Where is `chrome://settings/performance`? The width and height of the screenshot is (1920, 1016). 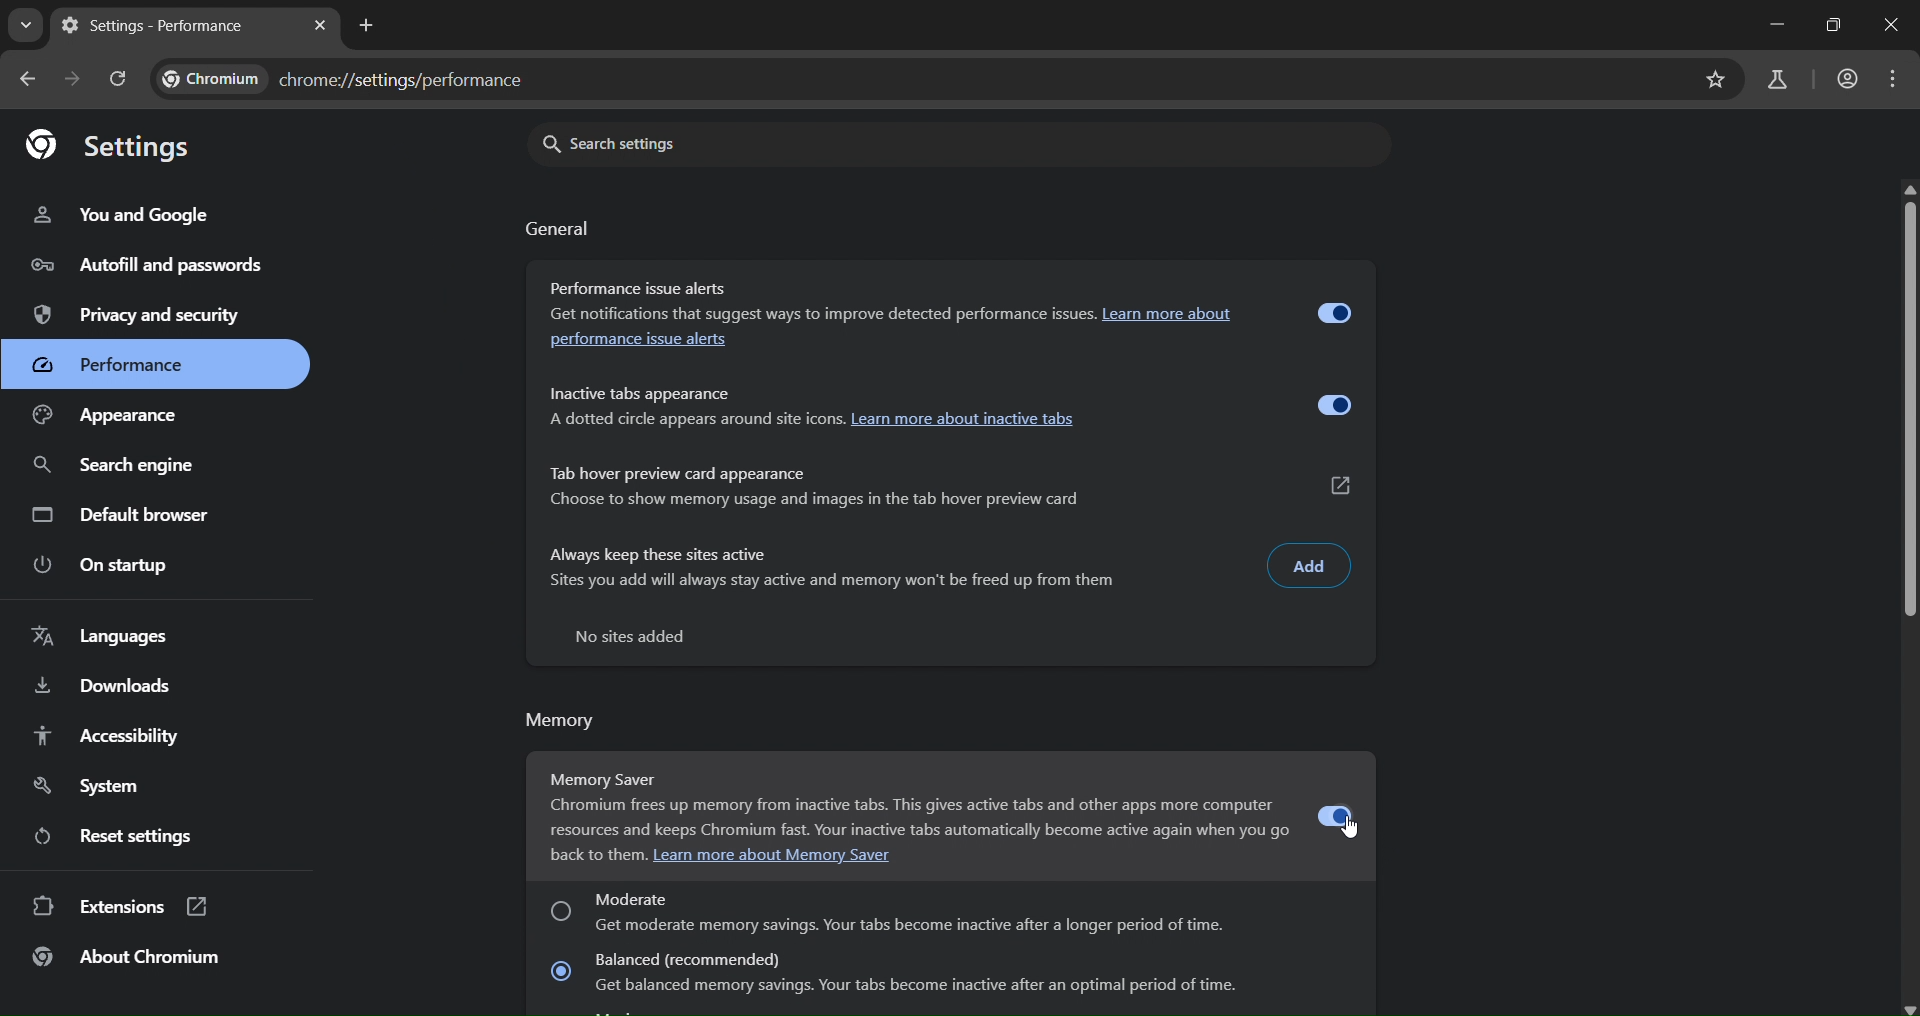 chrome://settings/performance is located at coordinates (350, 81).